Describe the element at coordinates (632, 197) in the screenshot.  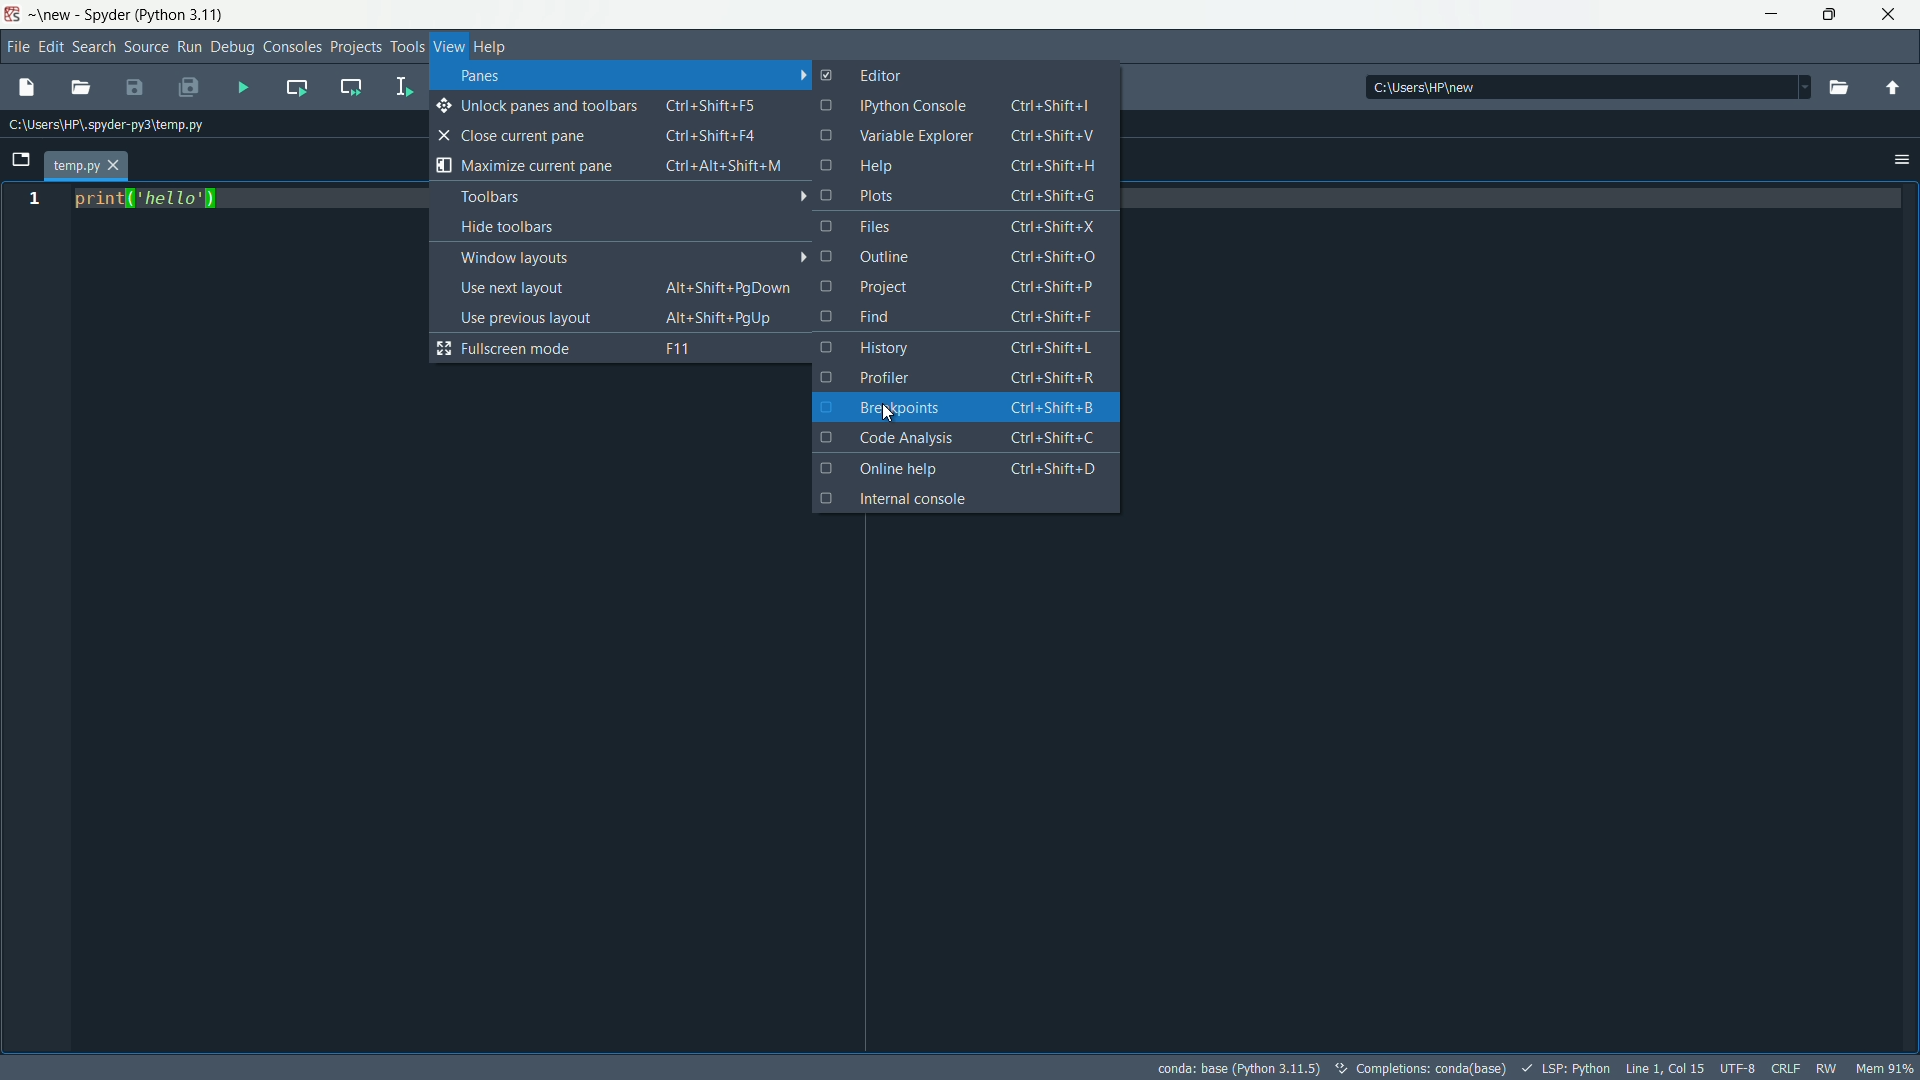
I see `toolbars` at that location.